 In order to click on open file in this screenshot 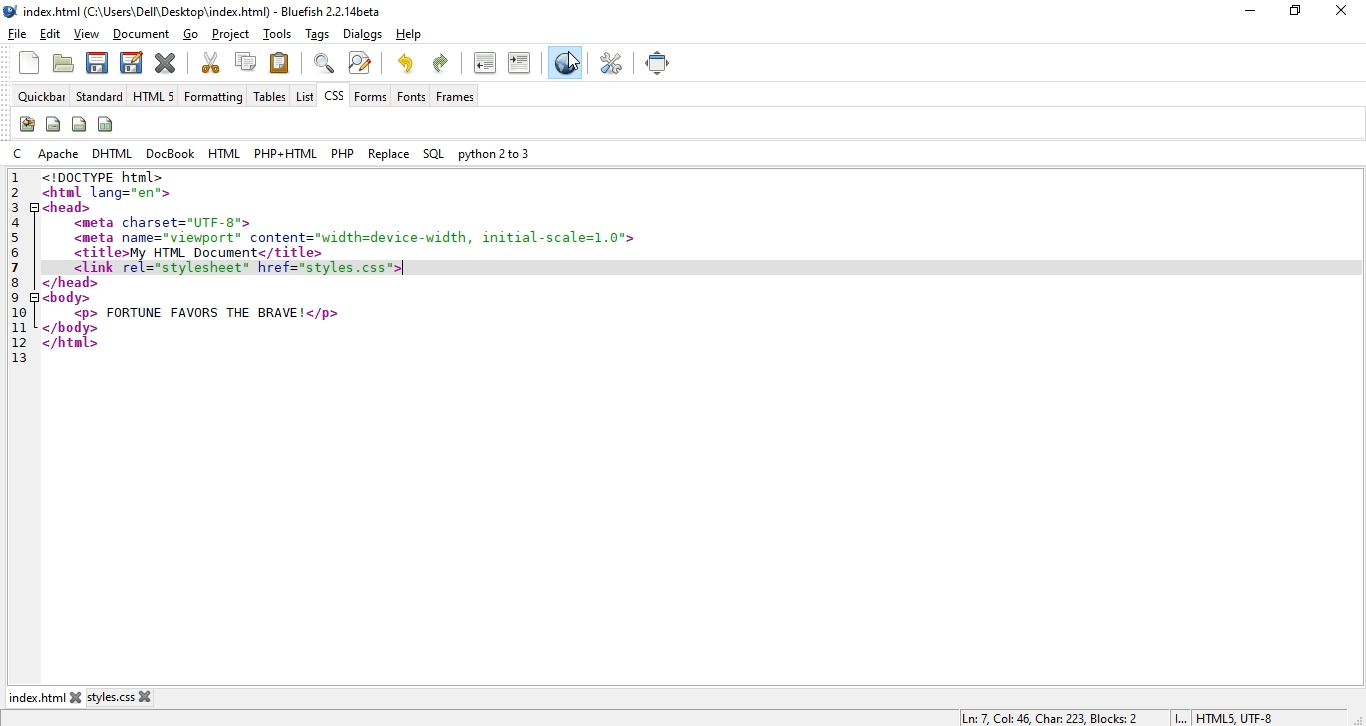, I will do `click(62, 65)`.